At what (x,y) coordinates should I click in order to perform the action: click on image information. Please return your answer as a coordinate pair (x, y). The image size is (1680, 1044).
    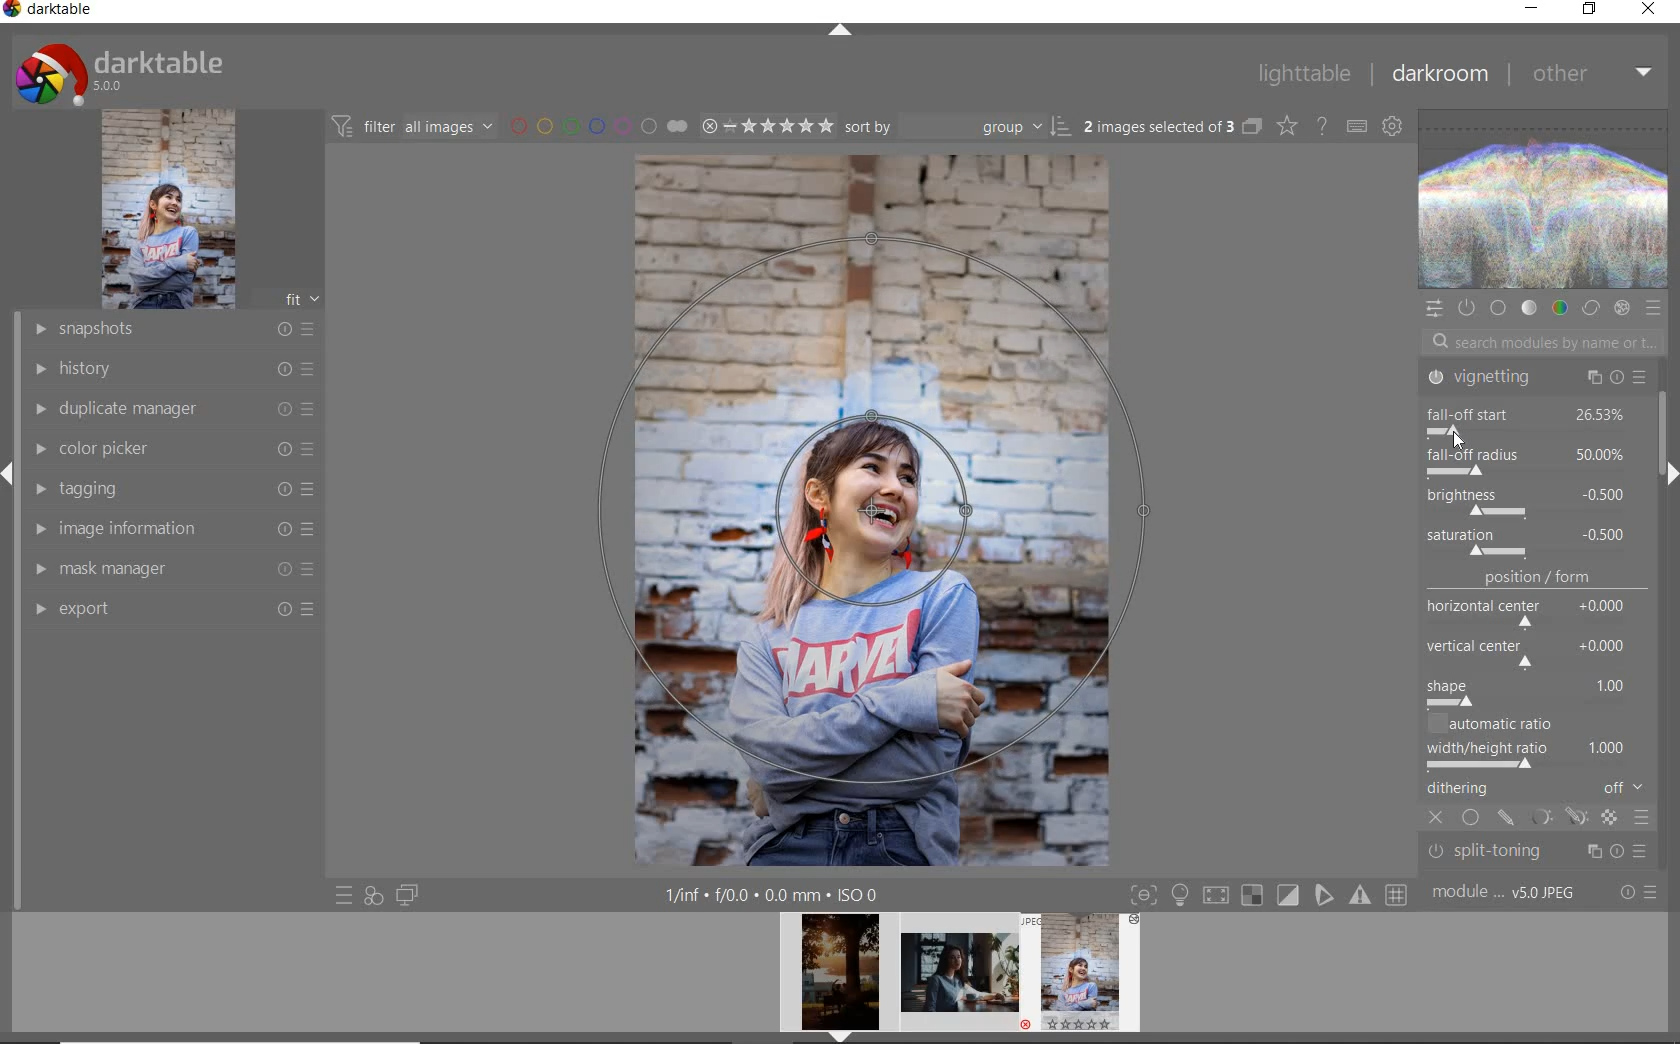
    Looking at the image, I should click on (173, 527).